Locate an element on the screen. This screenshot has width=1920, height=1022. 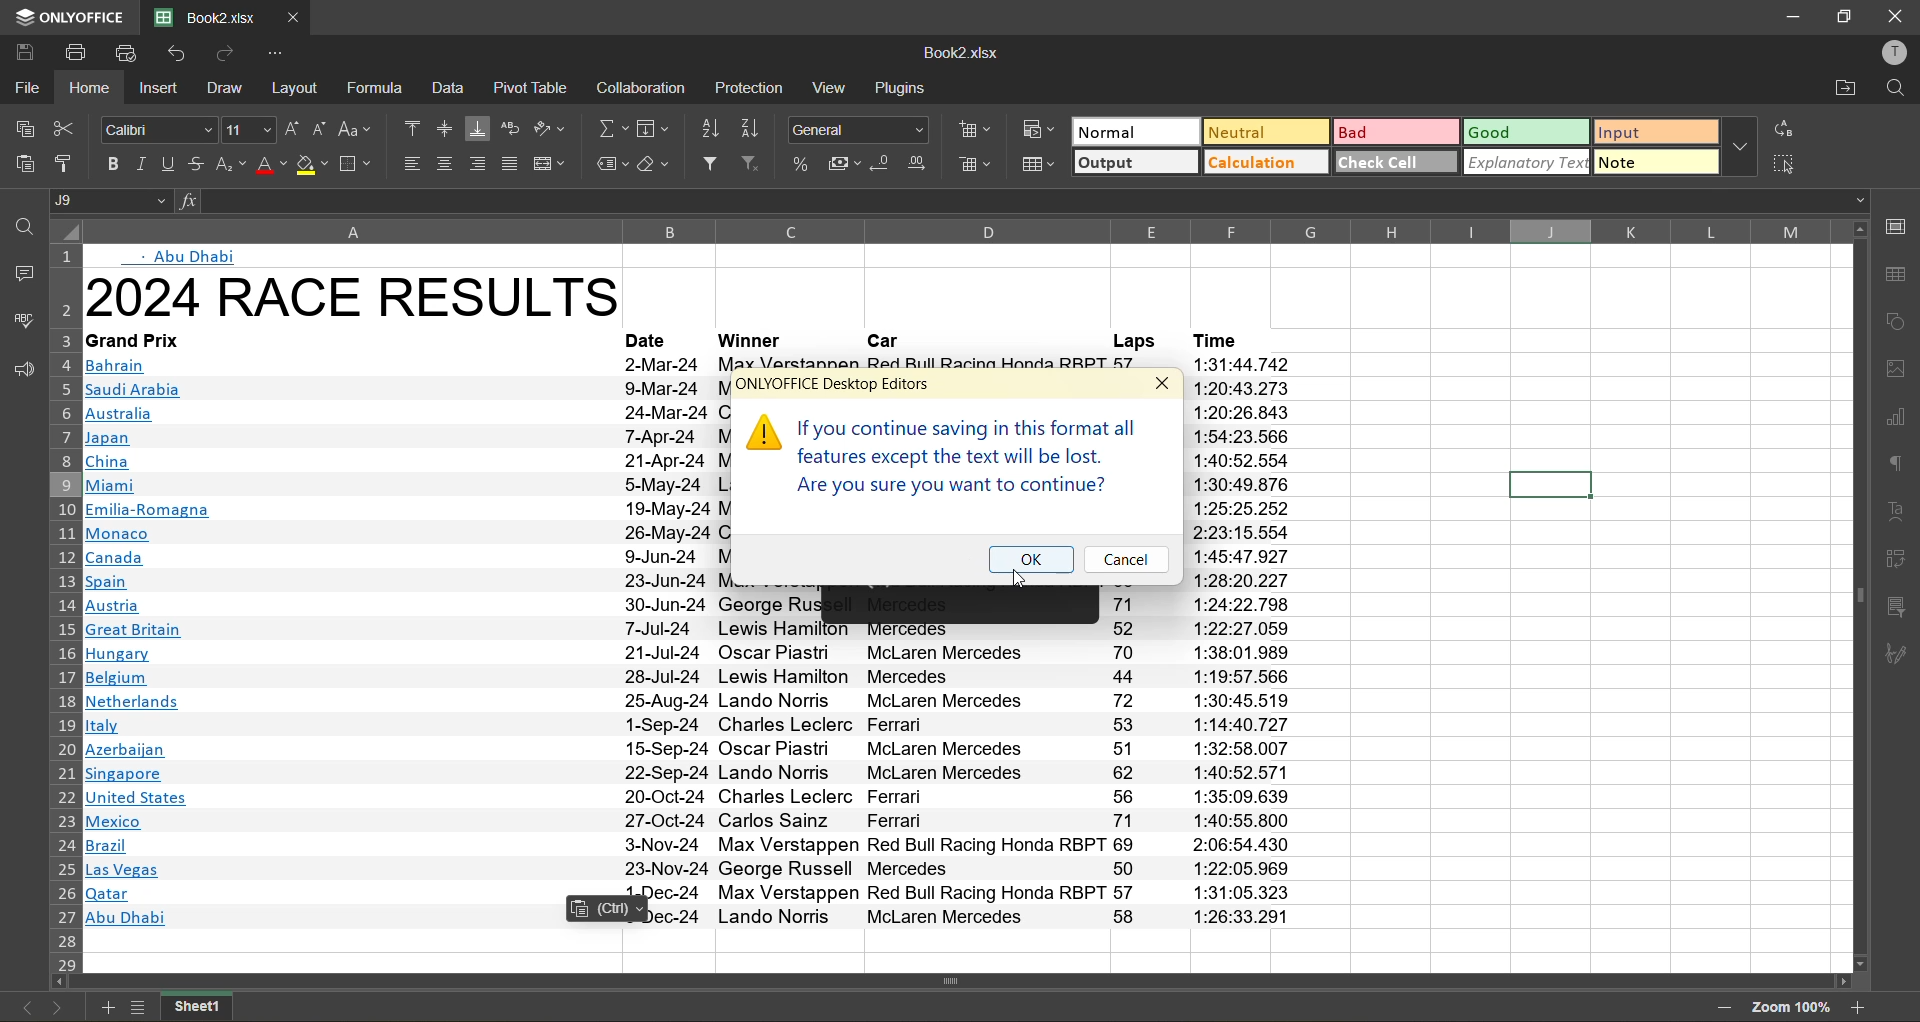
text info is located at coordinates (689, 725).